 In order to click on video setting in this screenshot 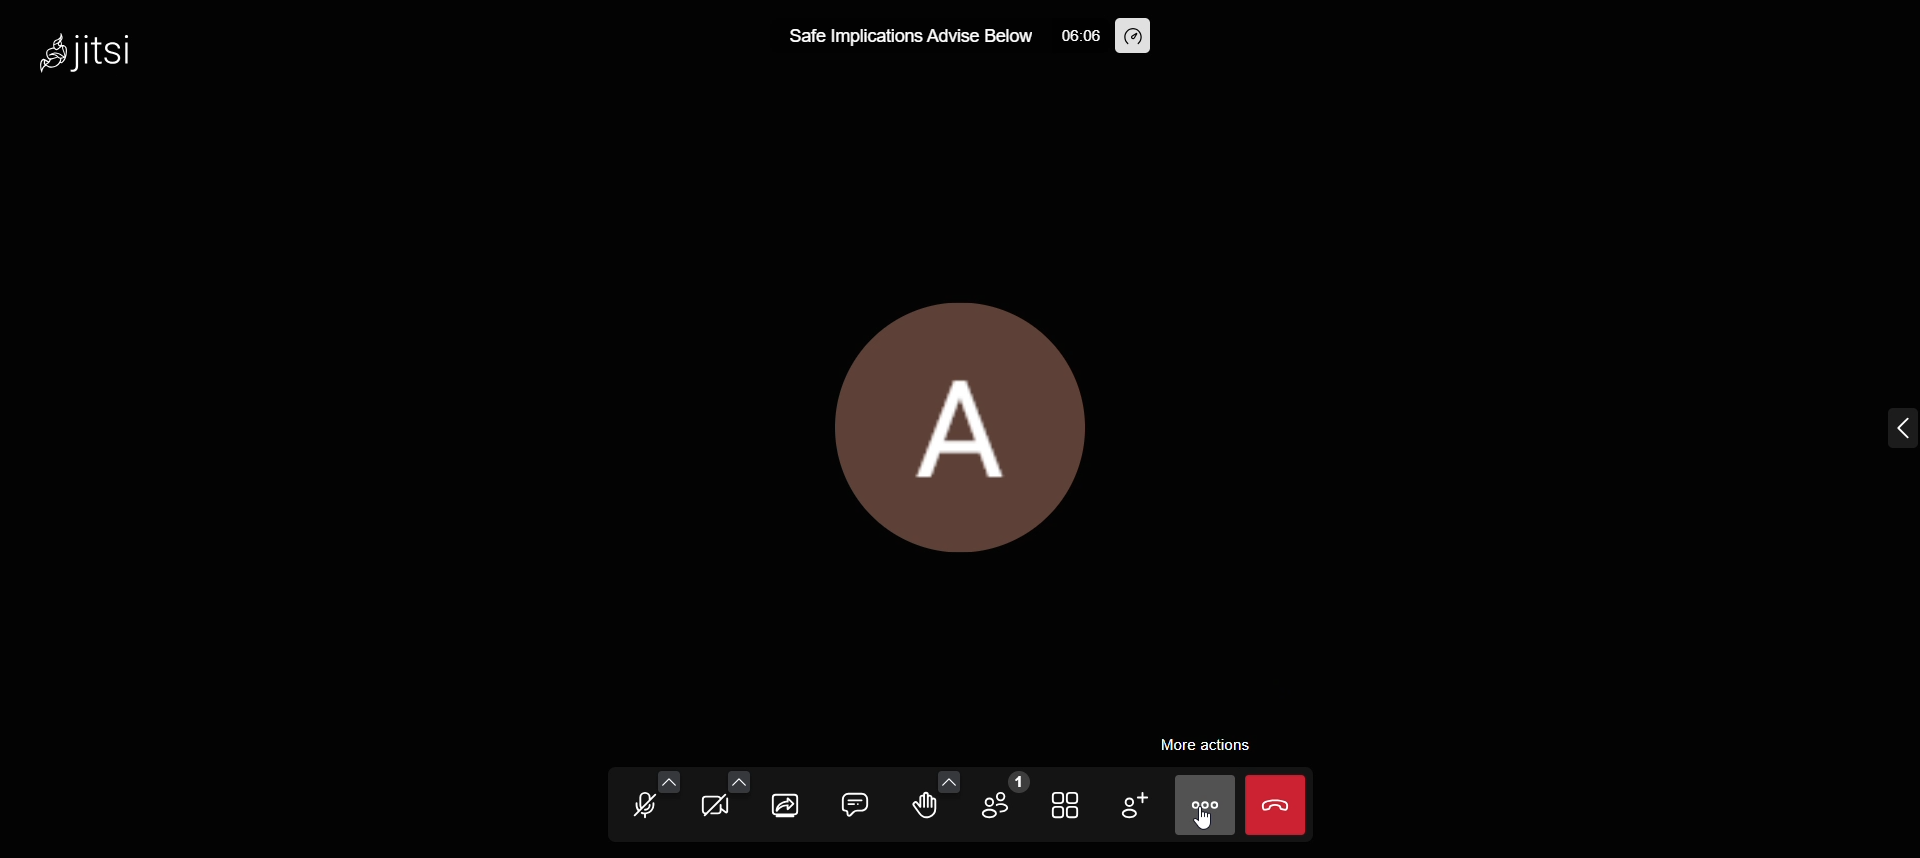, I will do `click(739, 781)`.